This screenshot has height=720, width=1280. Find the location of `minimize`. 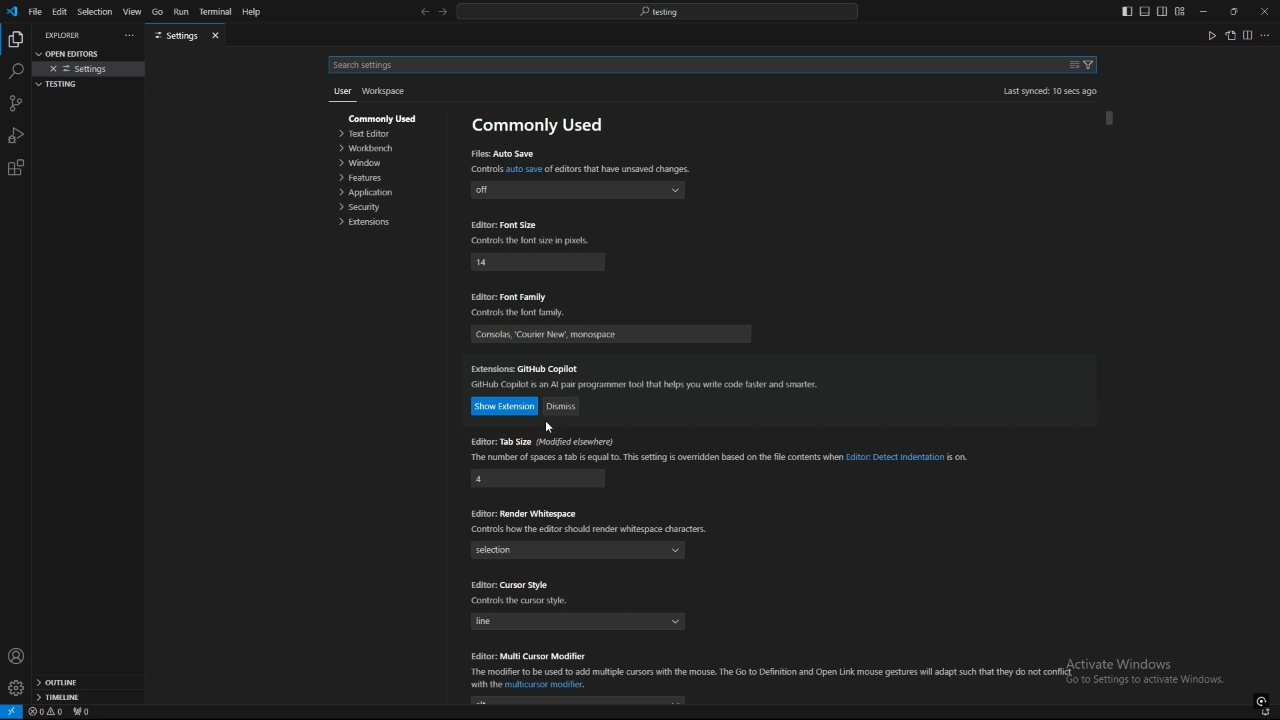

minimize is located at coordinates (1204, 12).